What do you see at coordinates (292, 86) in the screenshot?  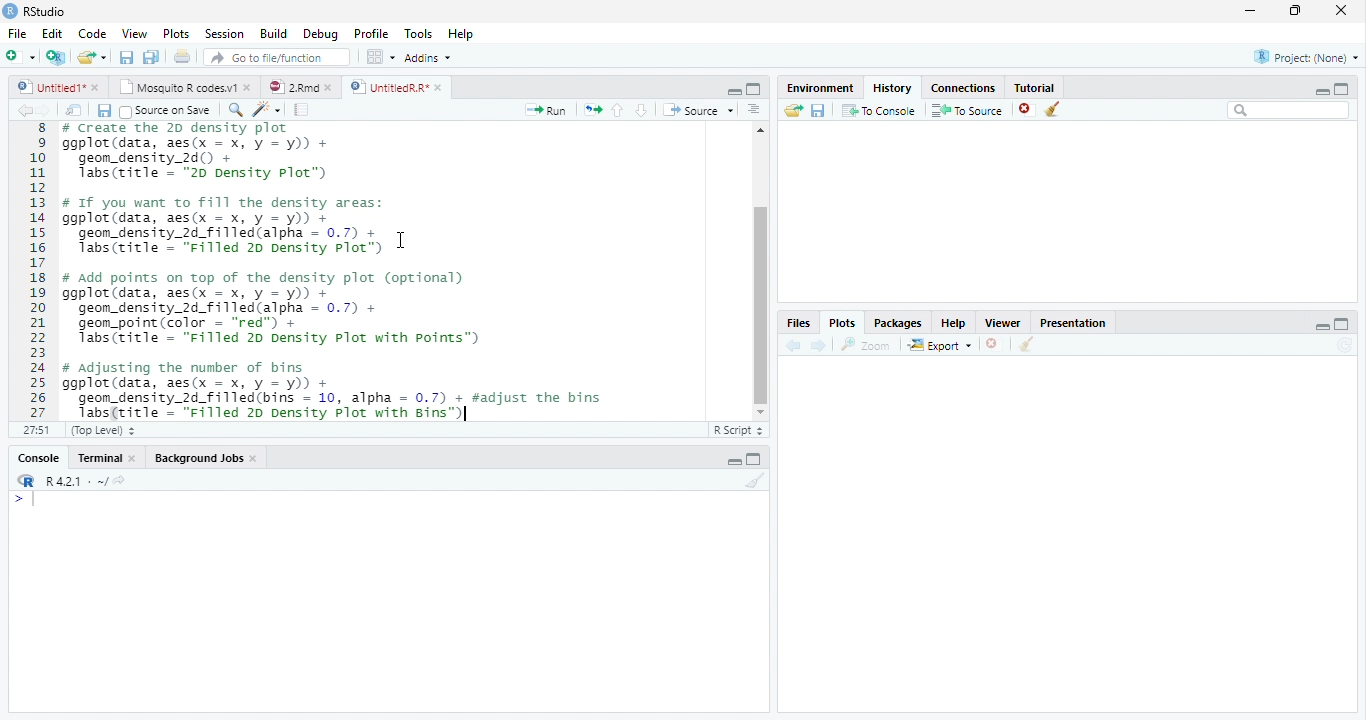 I see `2Rmd` at bounding box center [292, 86].